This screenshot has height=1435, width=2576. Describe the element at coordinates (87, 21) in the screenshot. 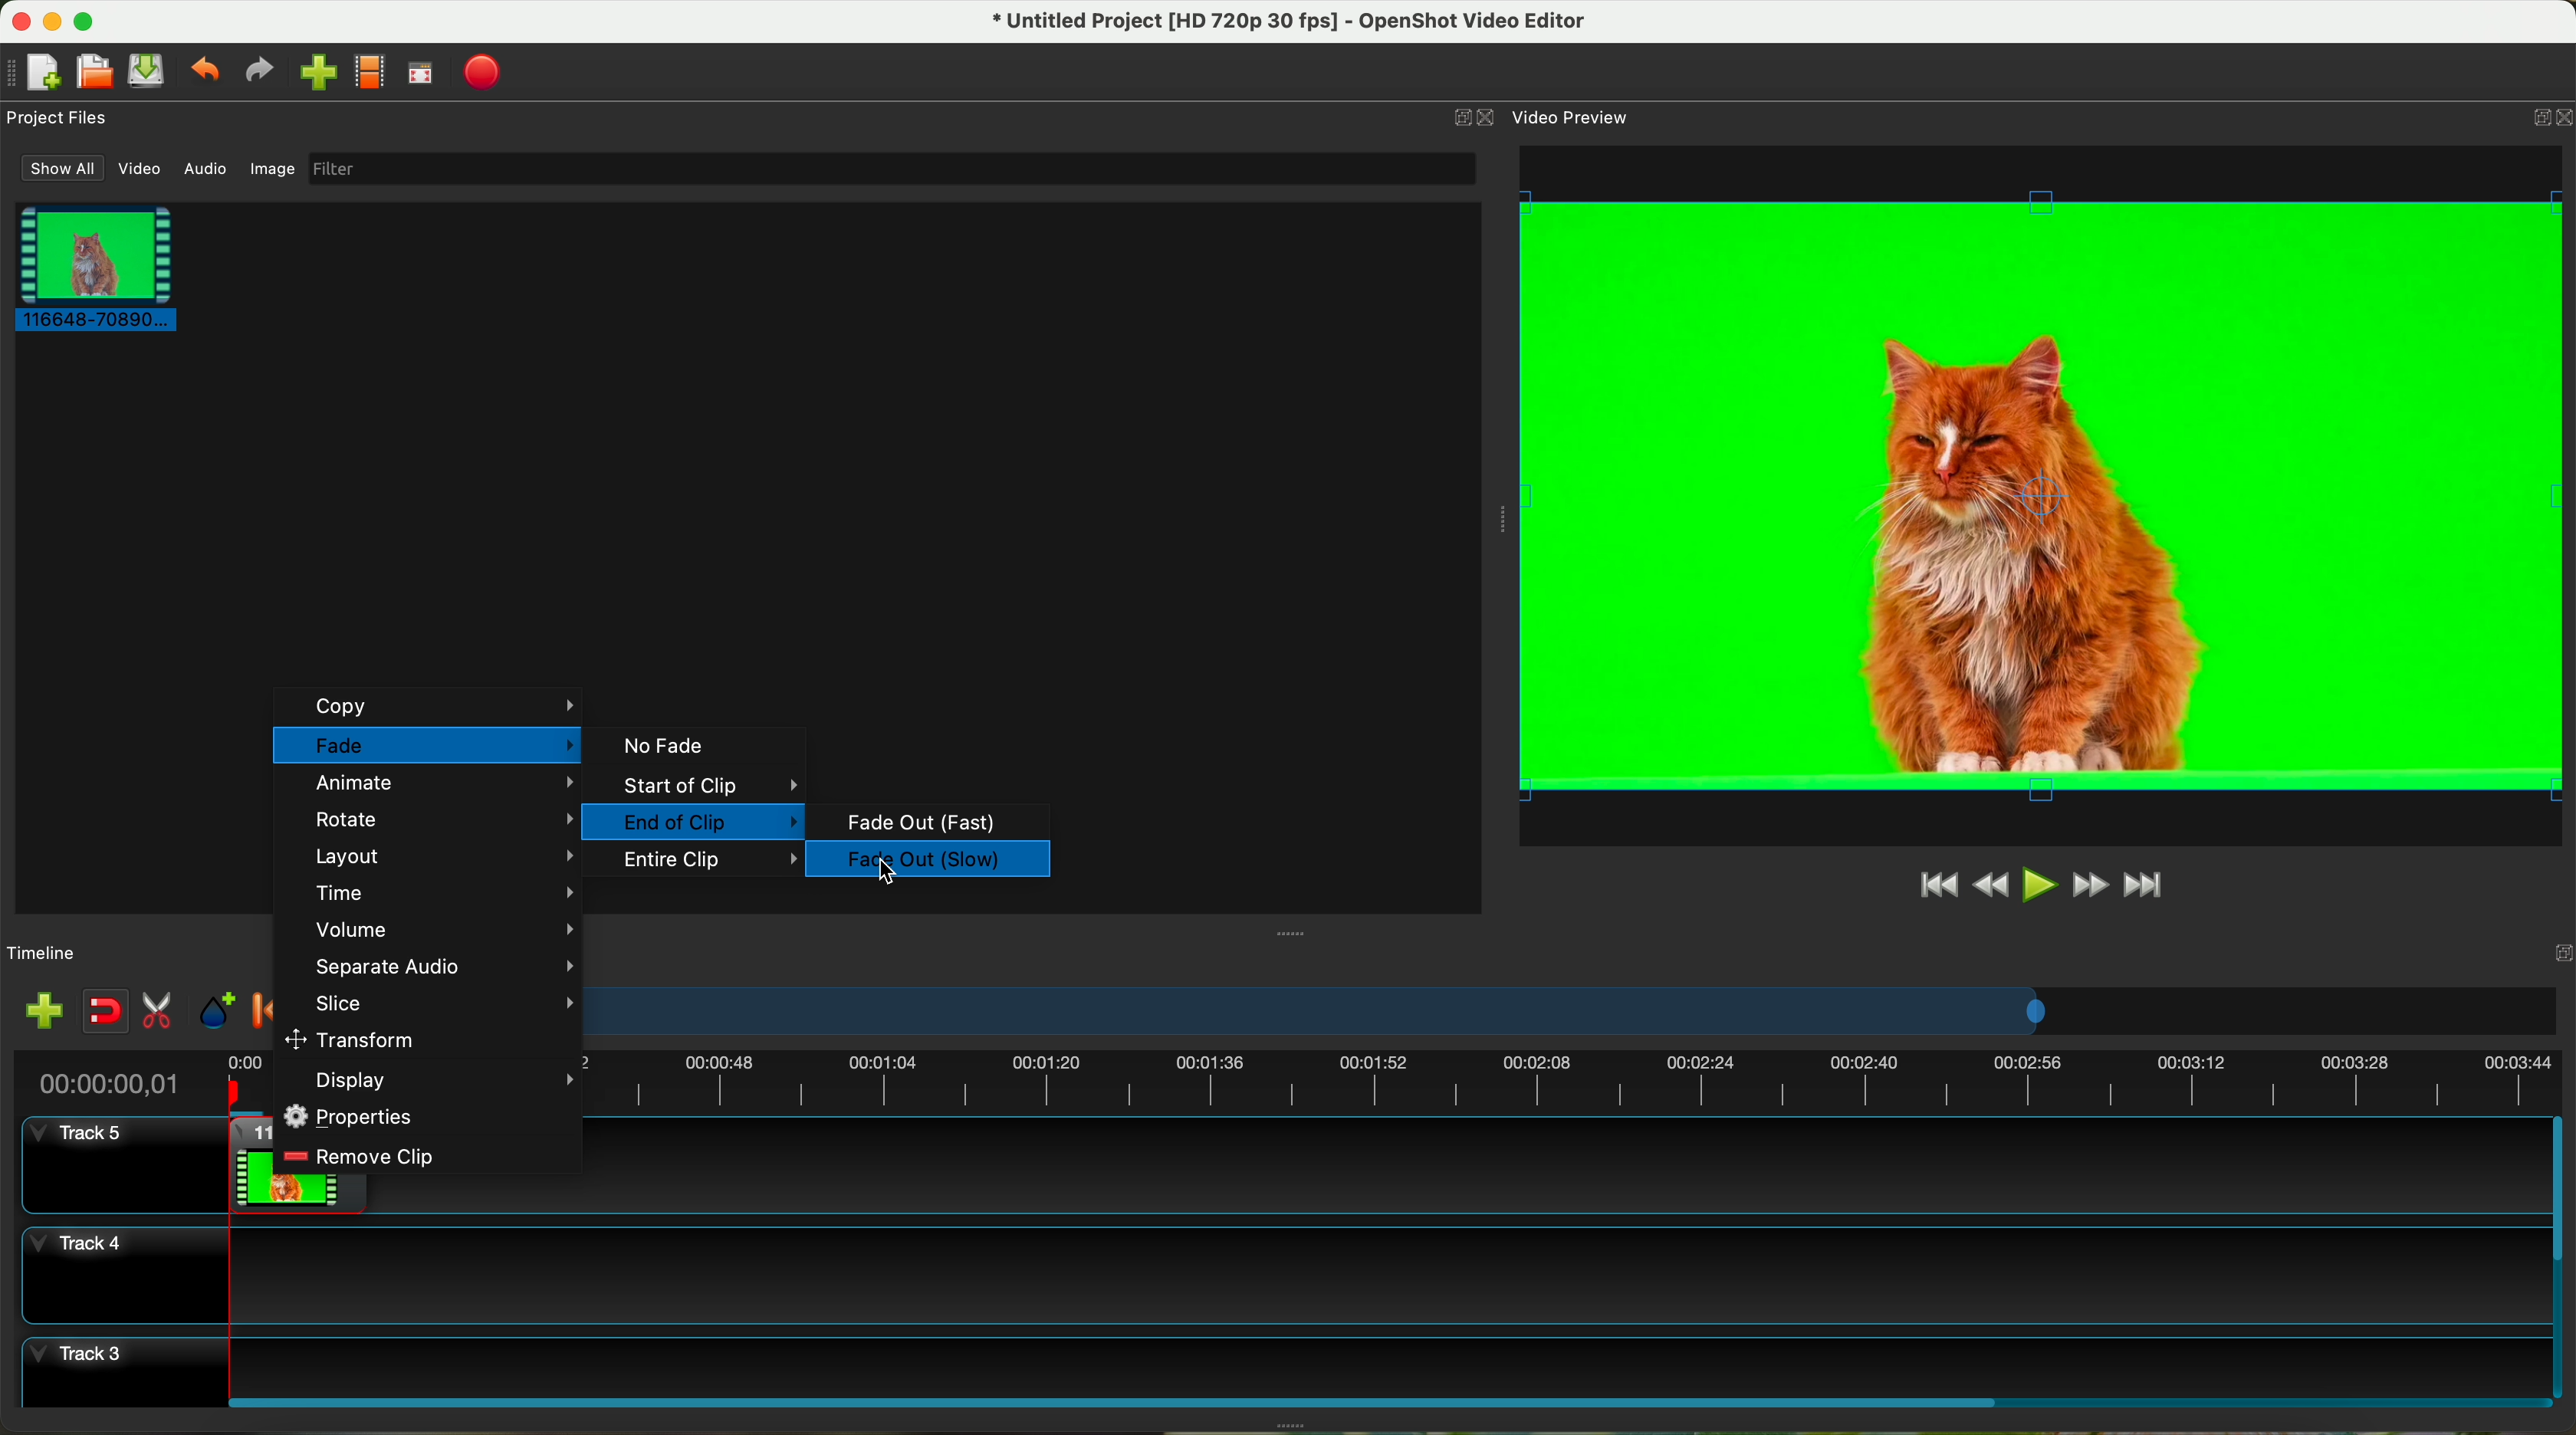

I see `maximize program` at that location.